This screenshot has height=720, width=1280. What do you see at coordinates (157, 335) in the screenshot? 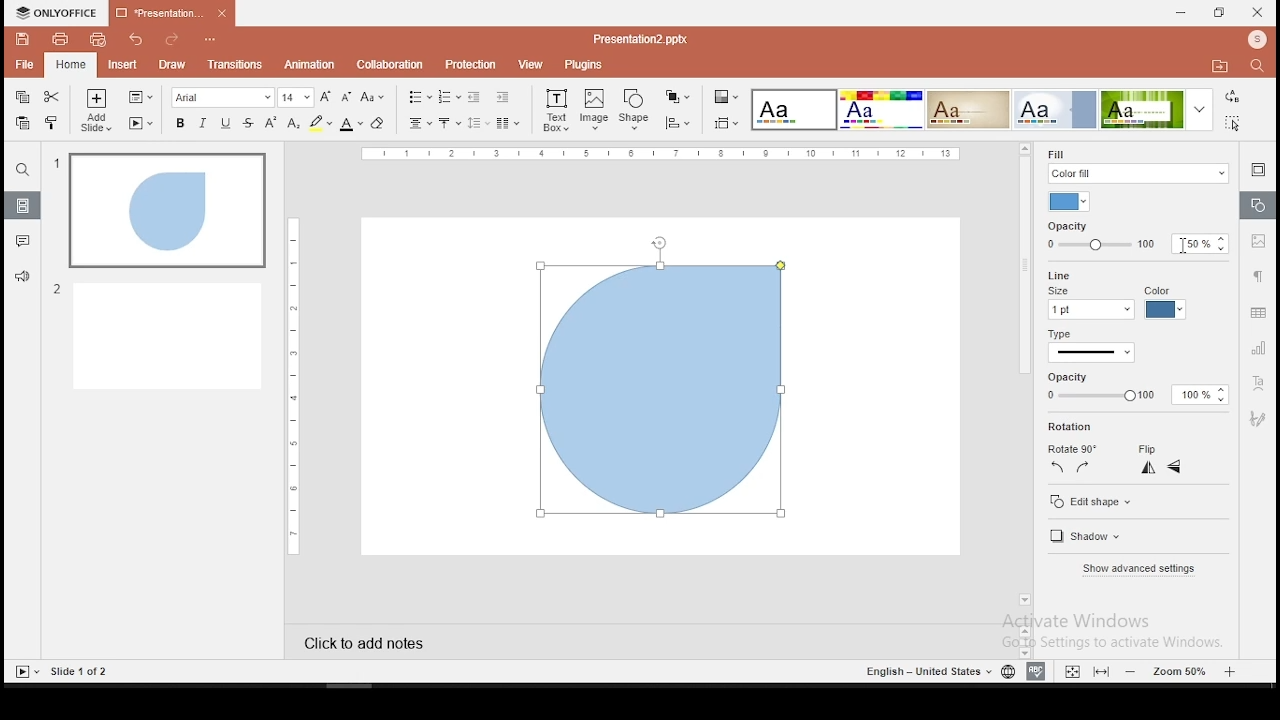
I see `slide 2` at bounding box center [157, 335].